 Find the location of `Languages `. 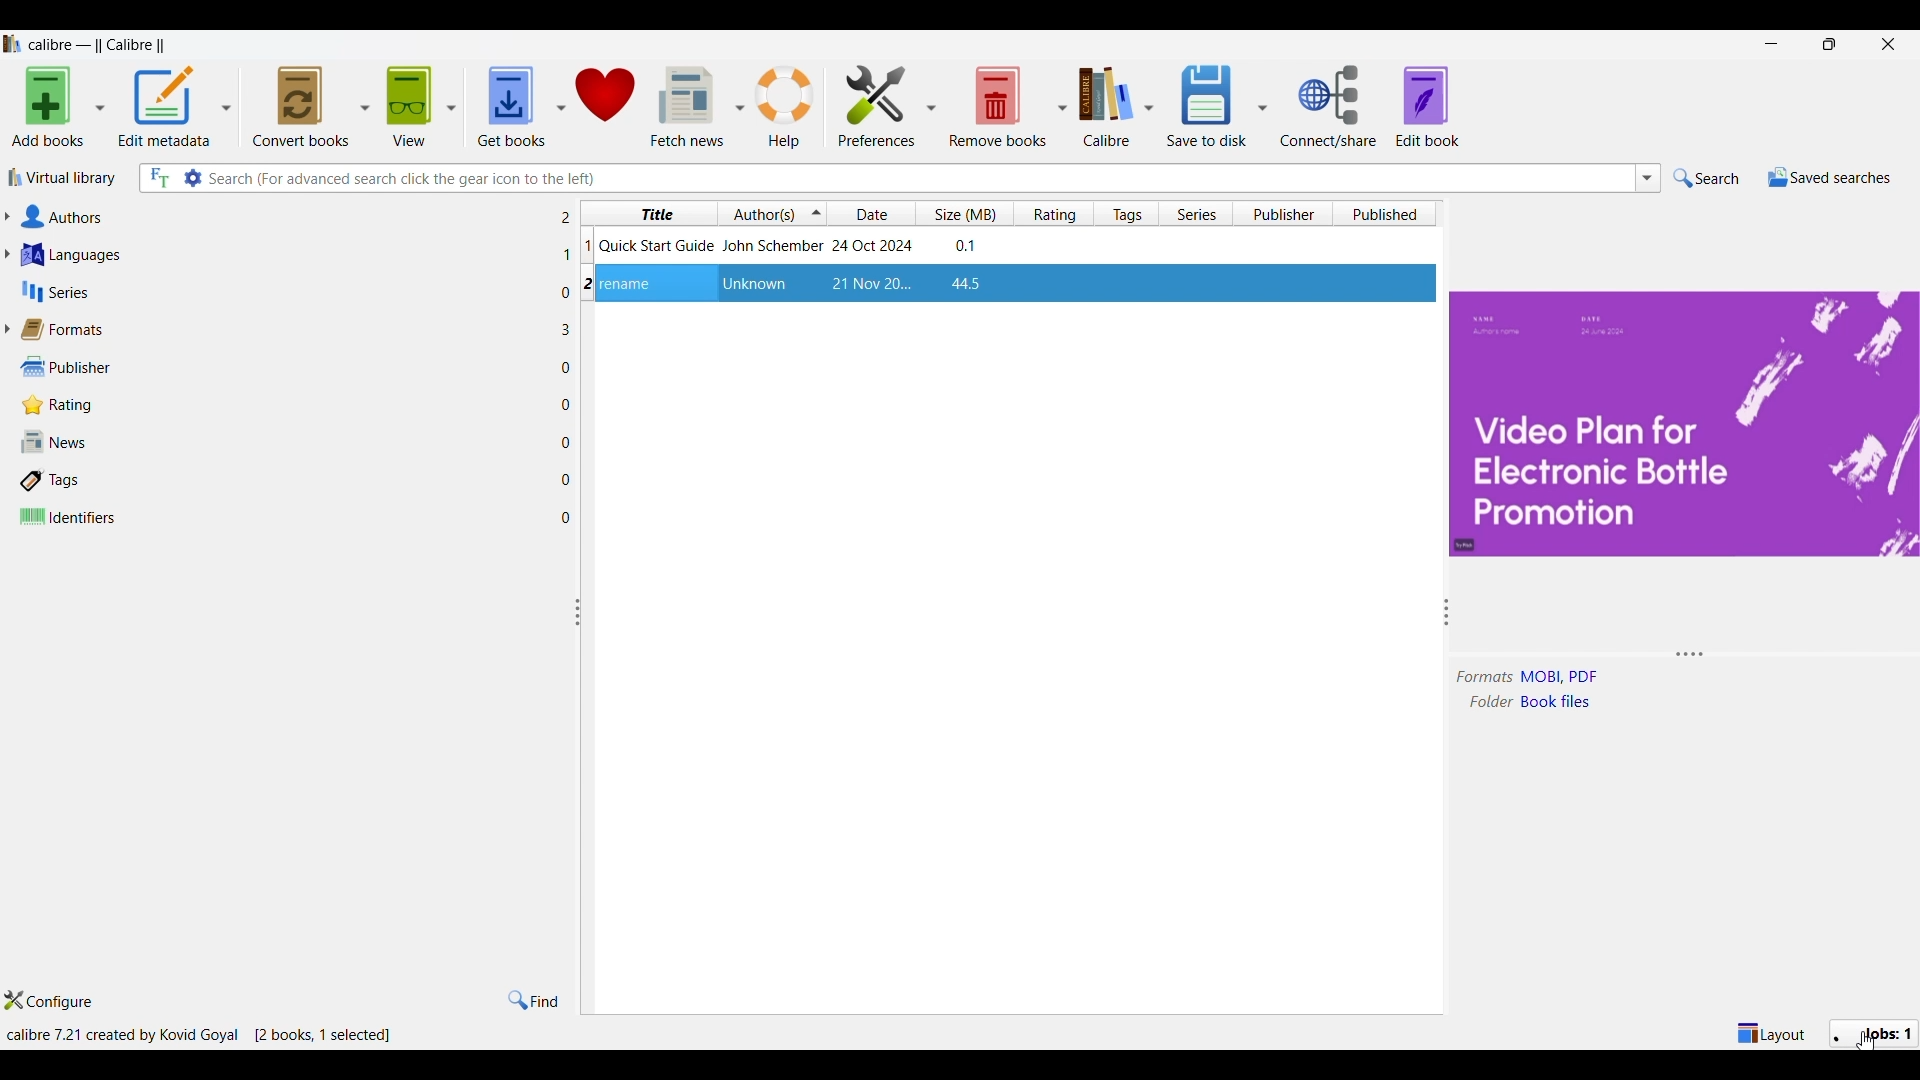

Languages  is located at coordinates (283, 255).